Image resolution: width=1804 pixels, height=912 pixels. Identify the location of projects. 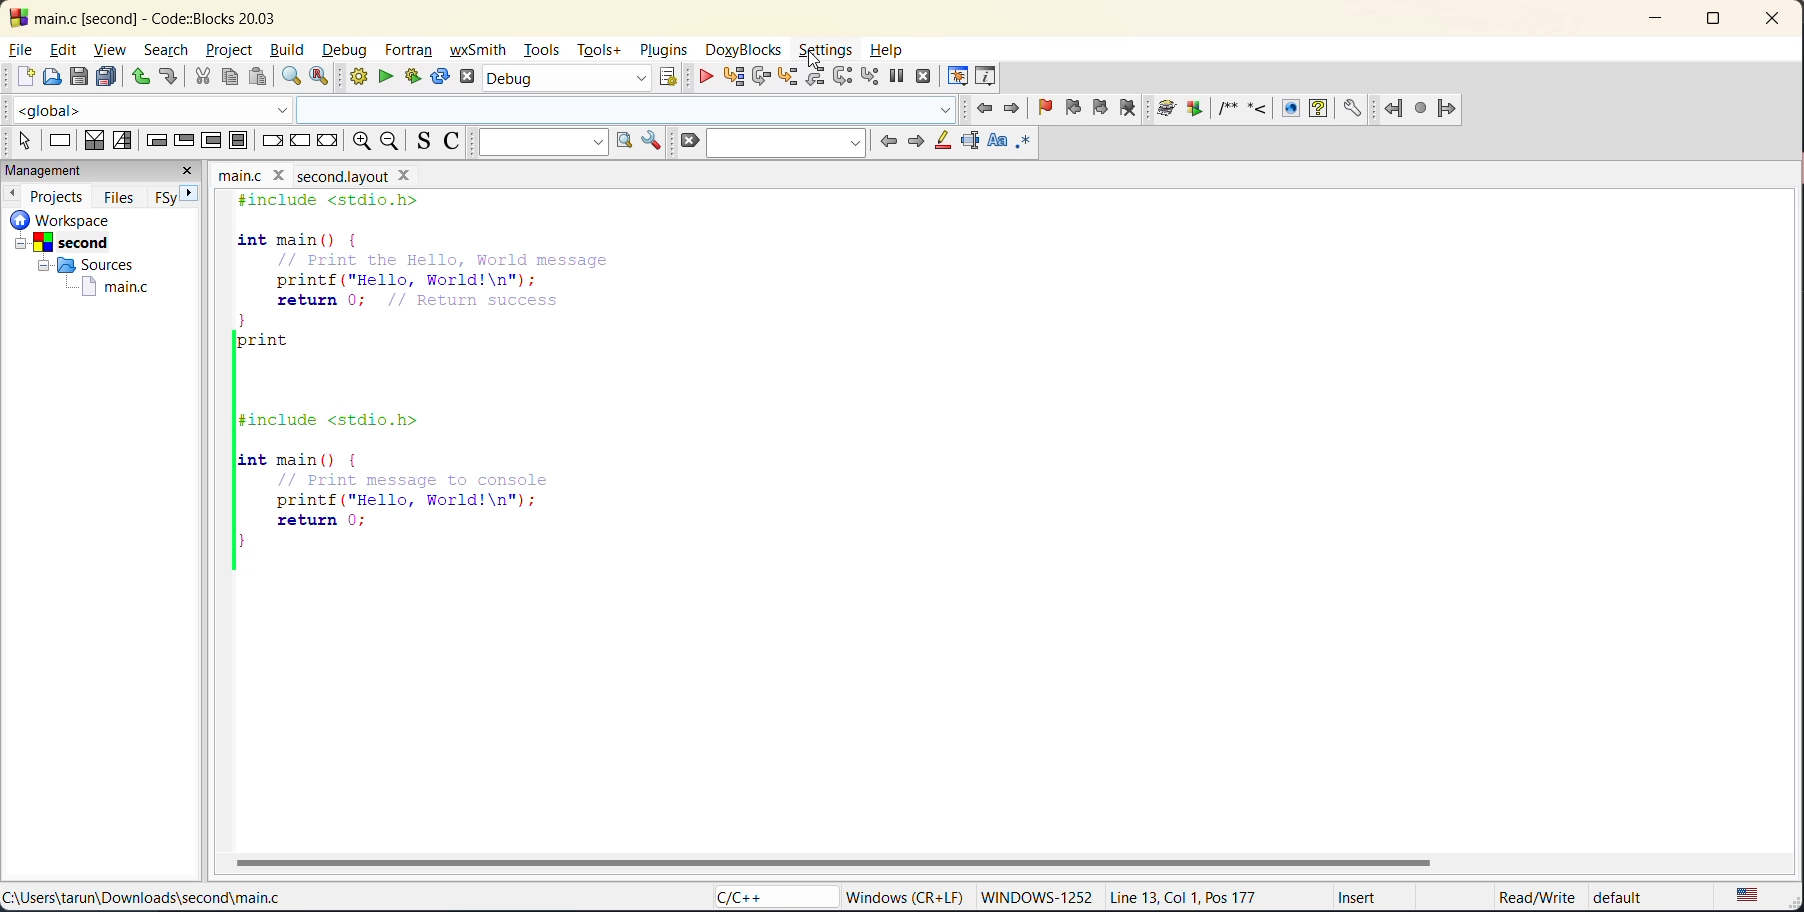
(59, 194).